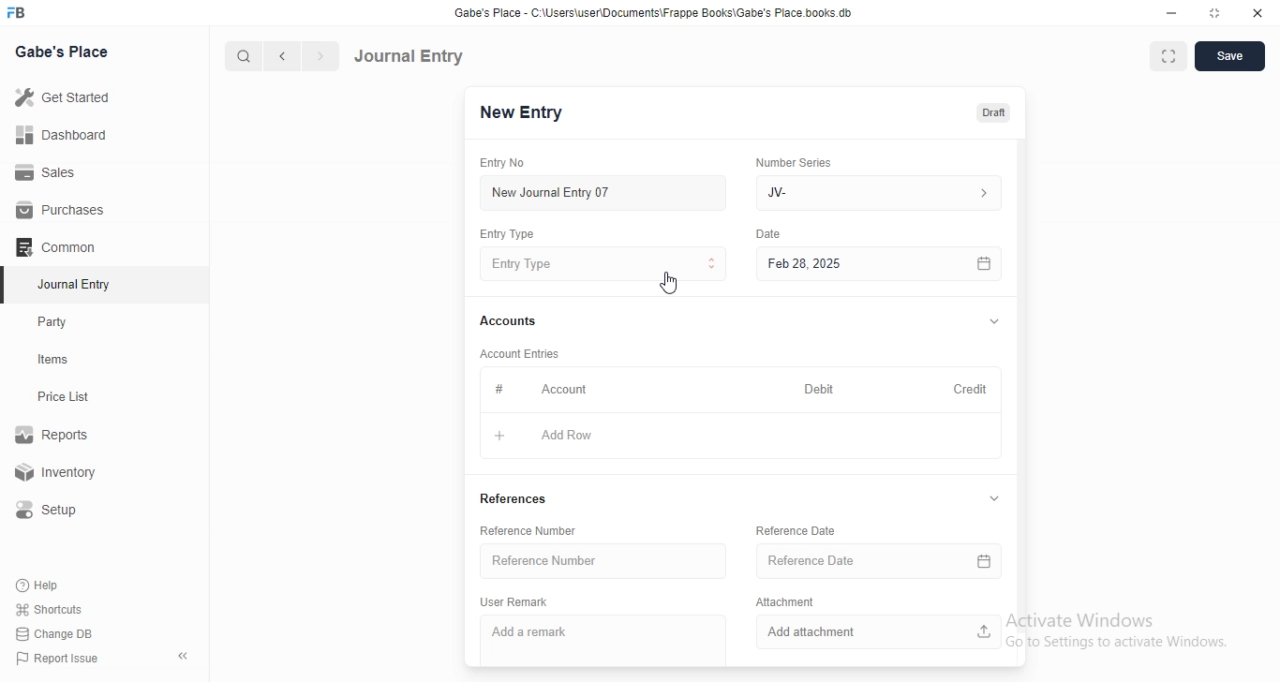  What do you see at coordinates (770, 233) in the screenshot?
I see `Date` at bounding box center [770, 233].